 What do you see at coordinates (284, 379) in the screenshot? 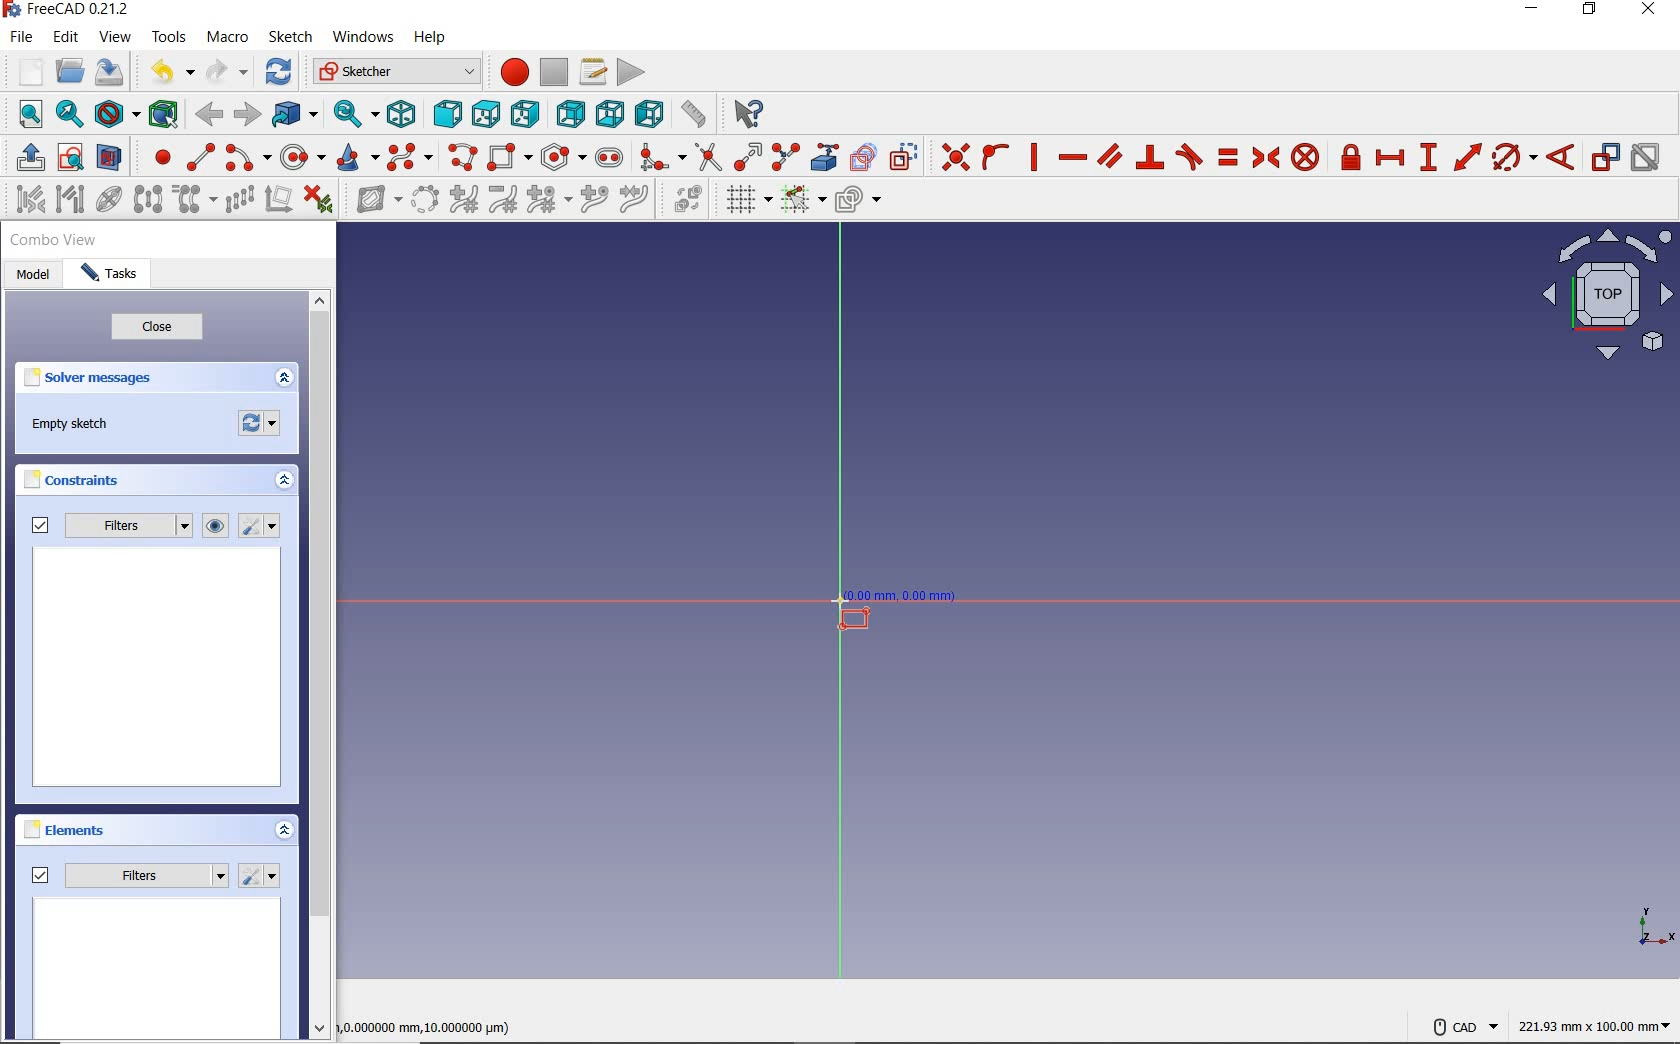
I see `expand` at bounding box center [284, 379].